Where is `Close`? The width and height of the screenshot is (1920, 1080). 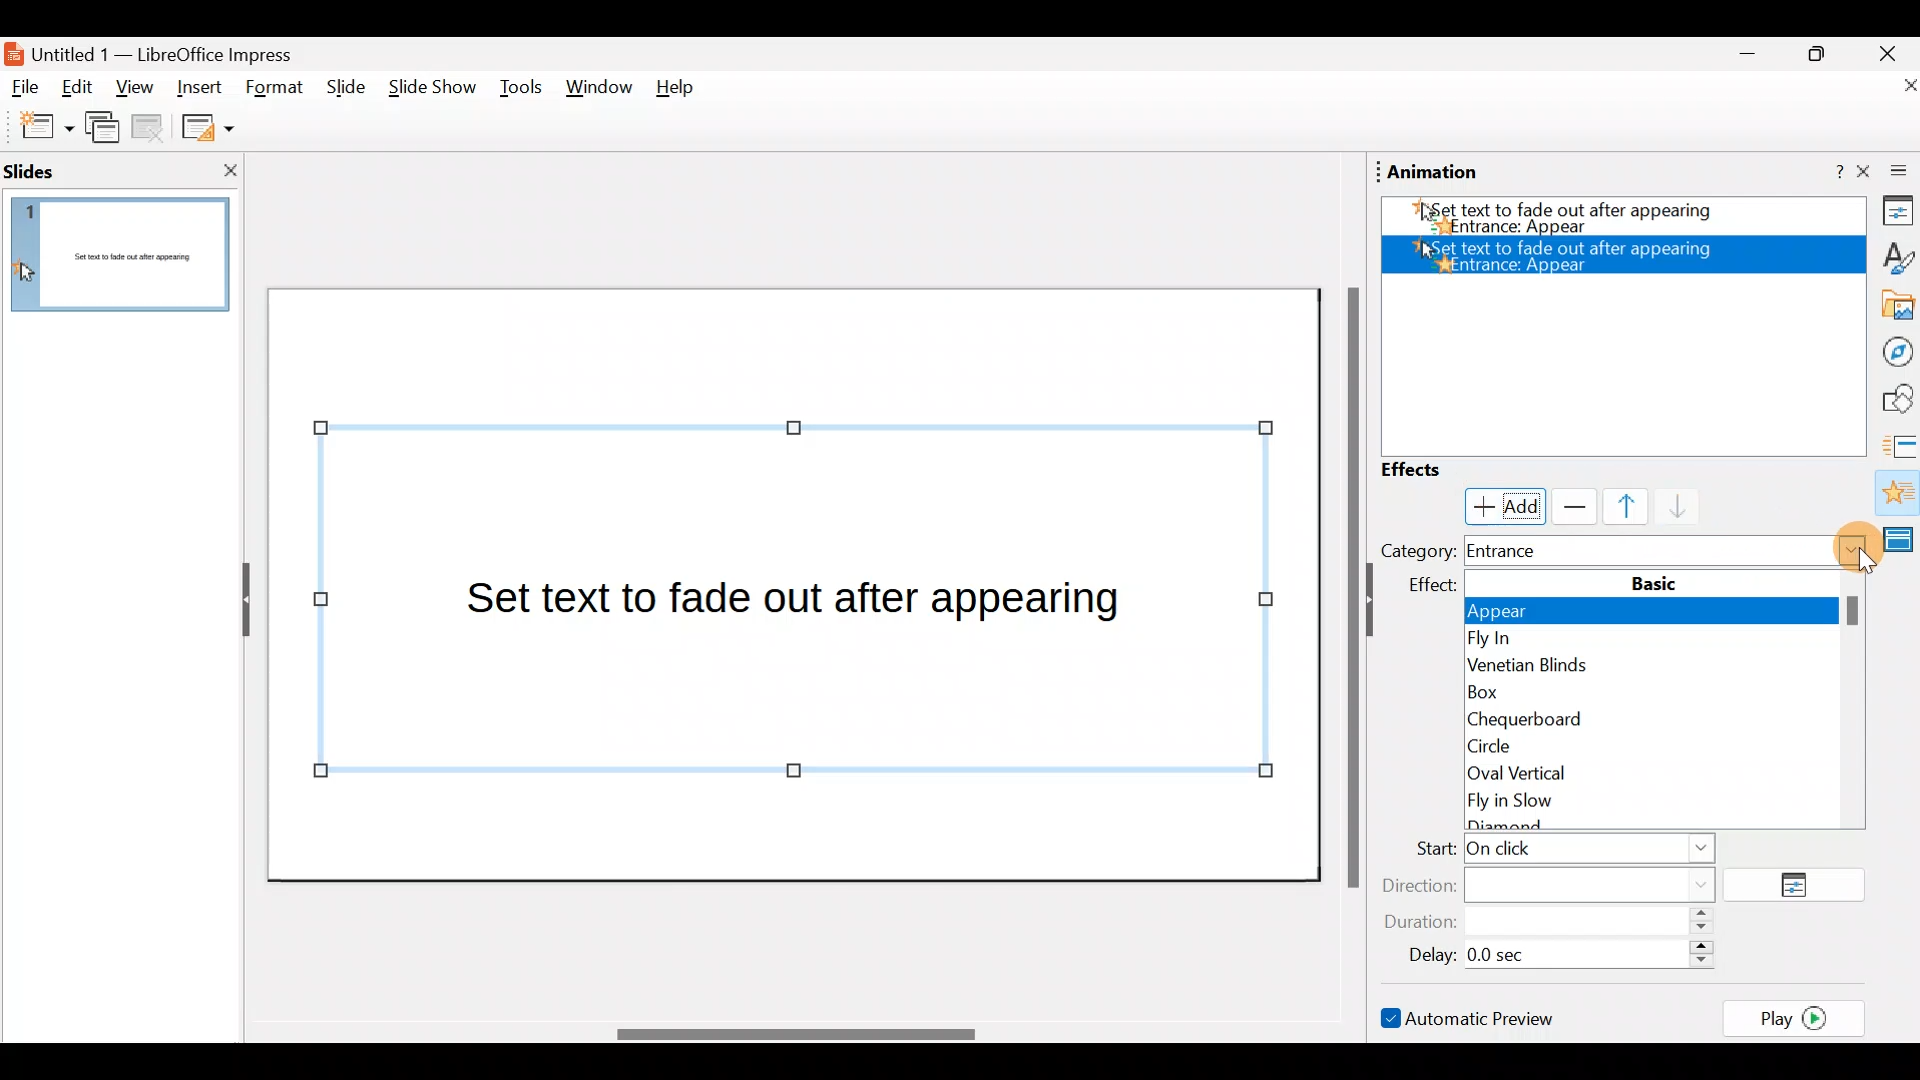
Close is located at coordinates (1888, 52).